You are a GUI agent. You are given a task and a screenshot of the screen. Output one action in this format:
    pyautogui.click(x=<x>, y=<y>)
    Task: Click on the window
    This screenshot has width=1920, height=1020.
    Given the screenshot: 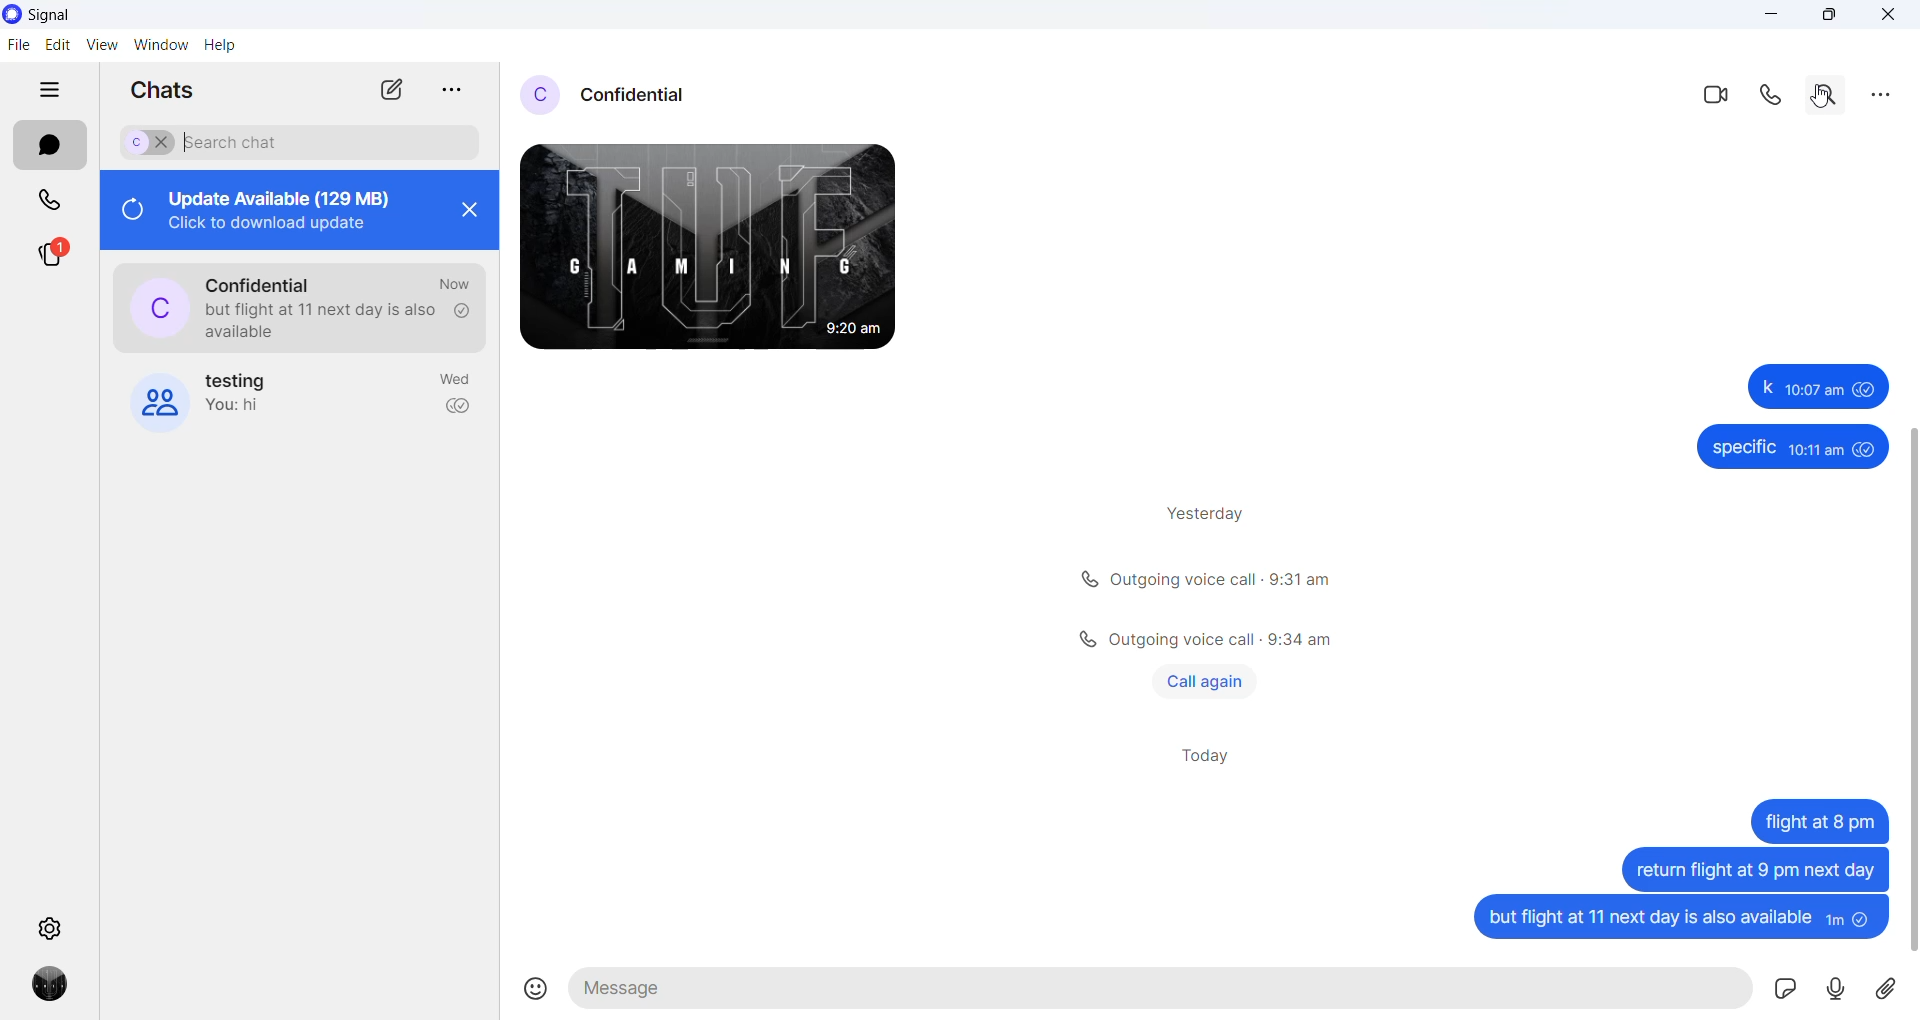 What is the action you would take?
    pyautogui.click(x=161, y=47)
    